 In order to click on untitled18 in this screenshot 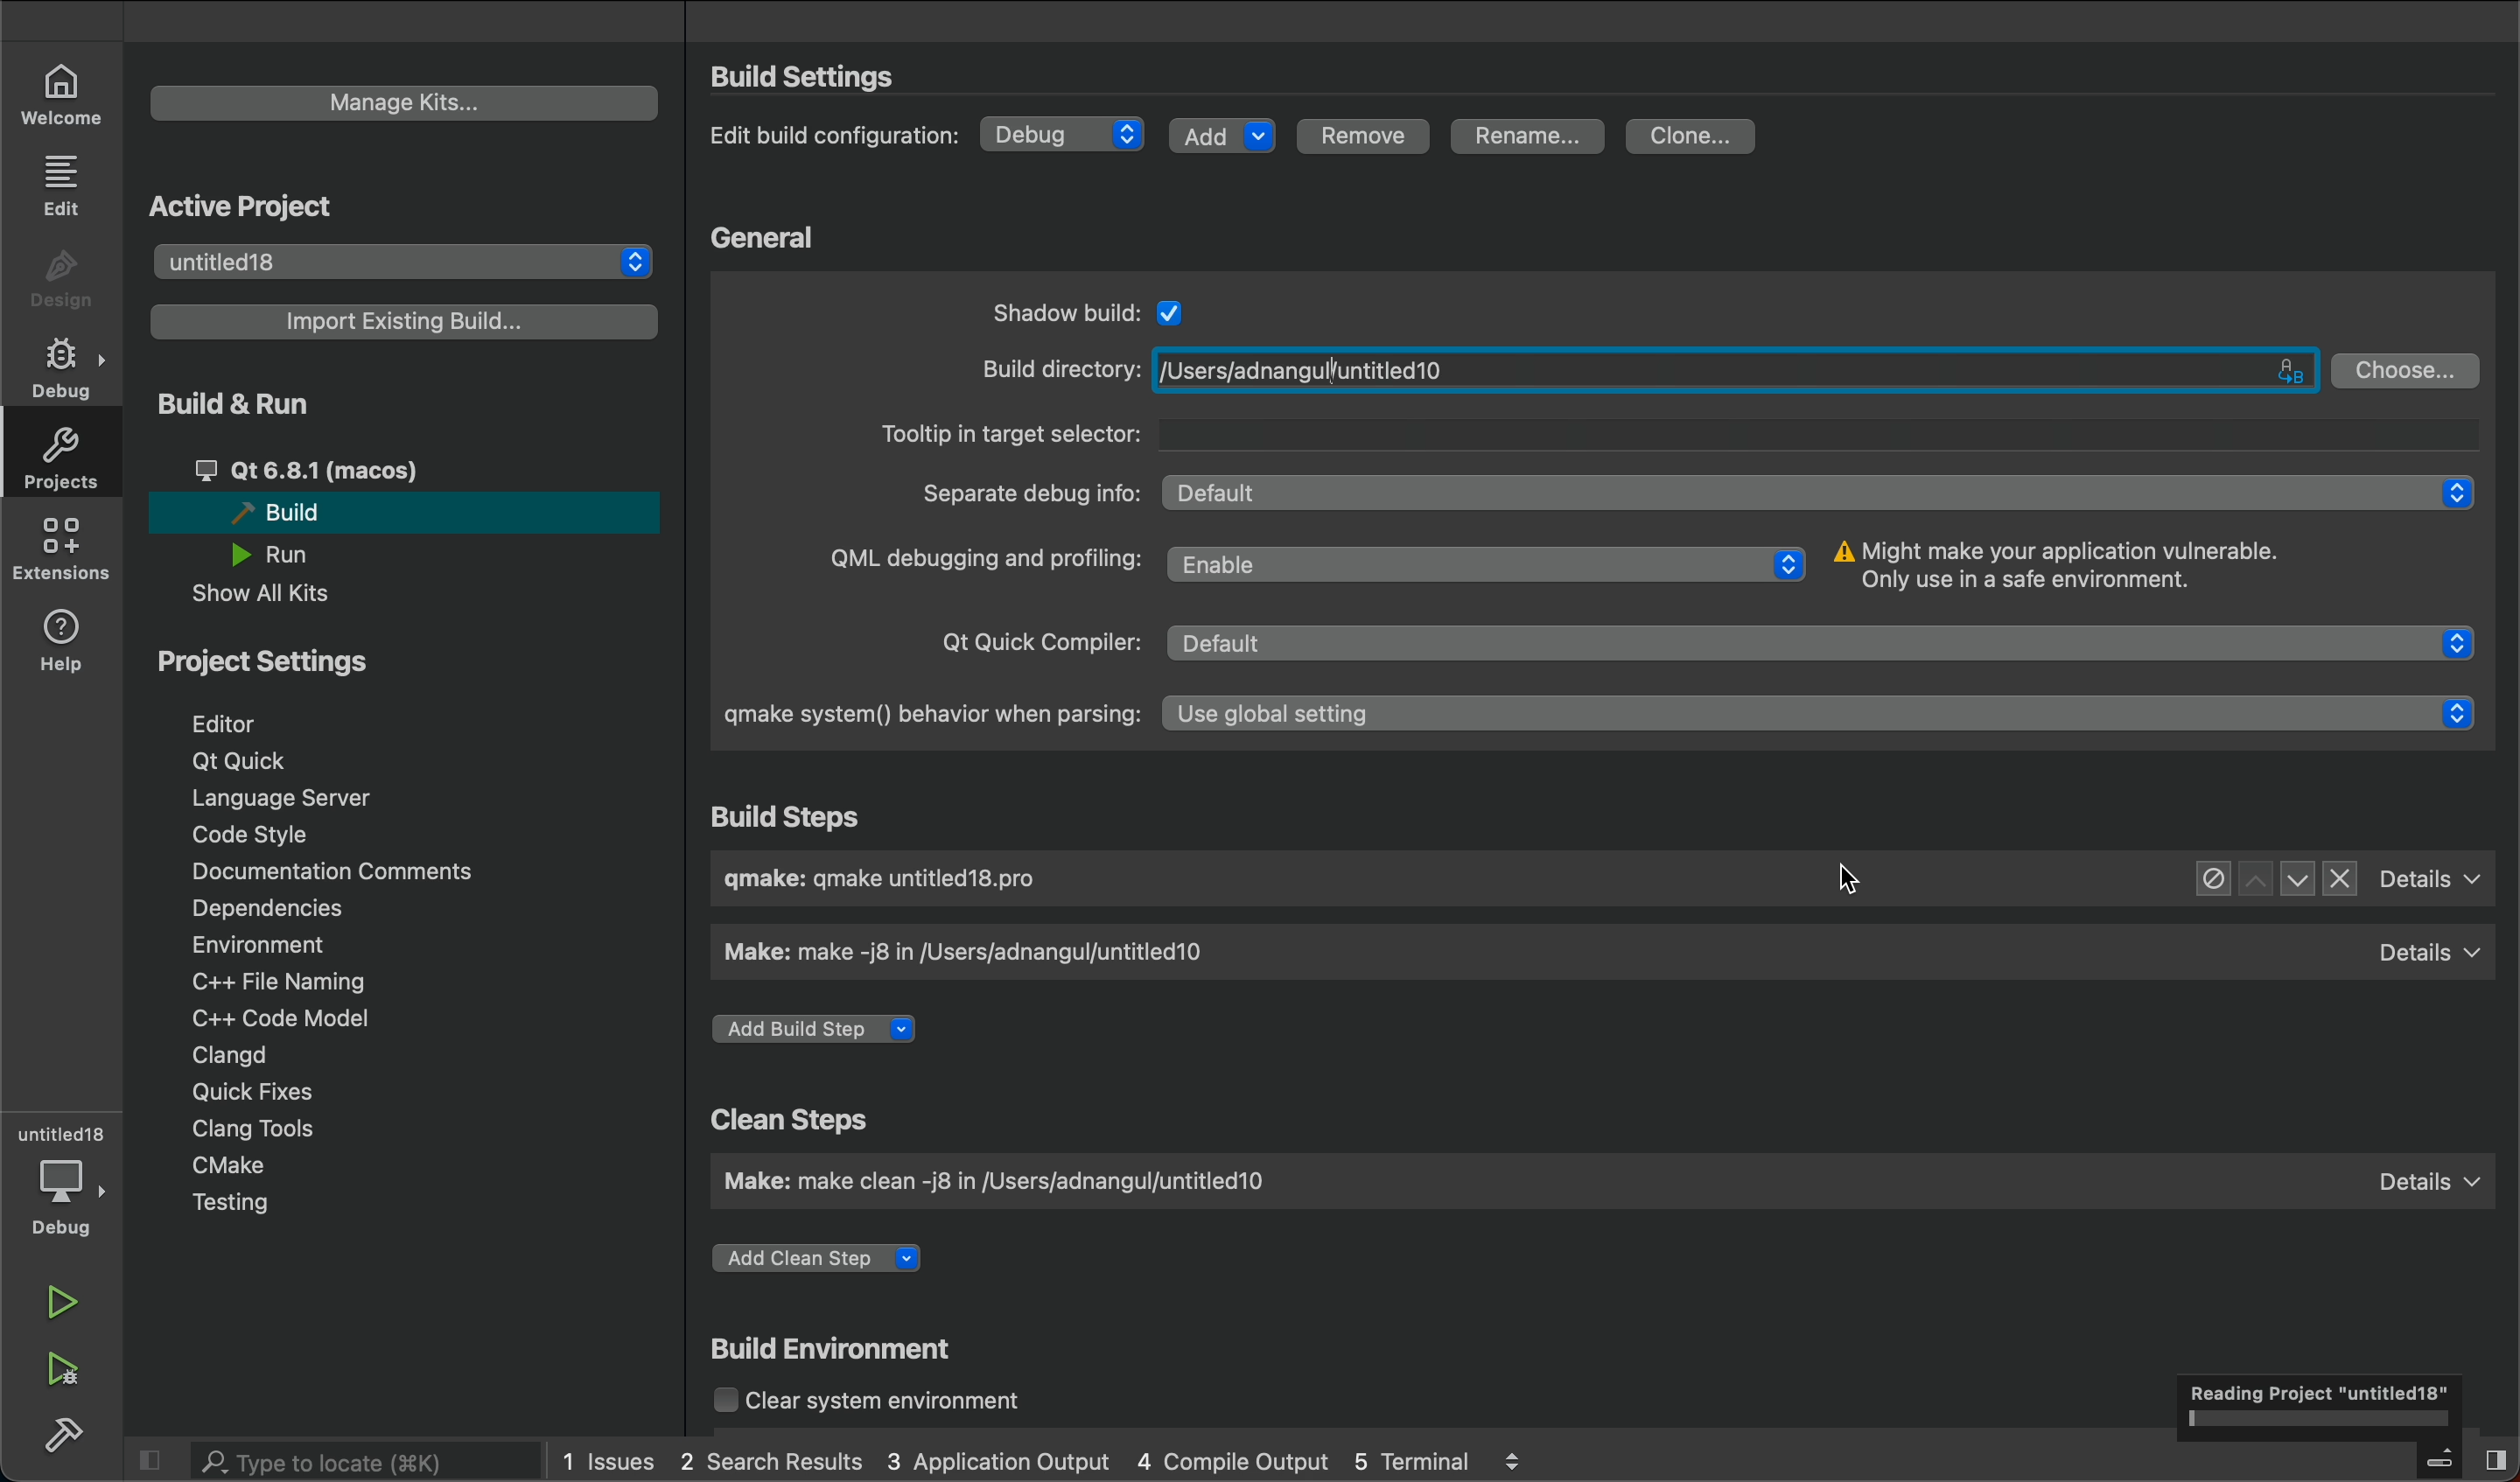, I will do `click(408, 260)`.